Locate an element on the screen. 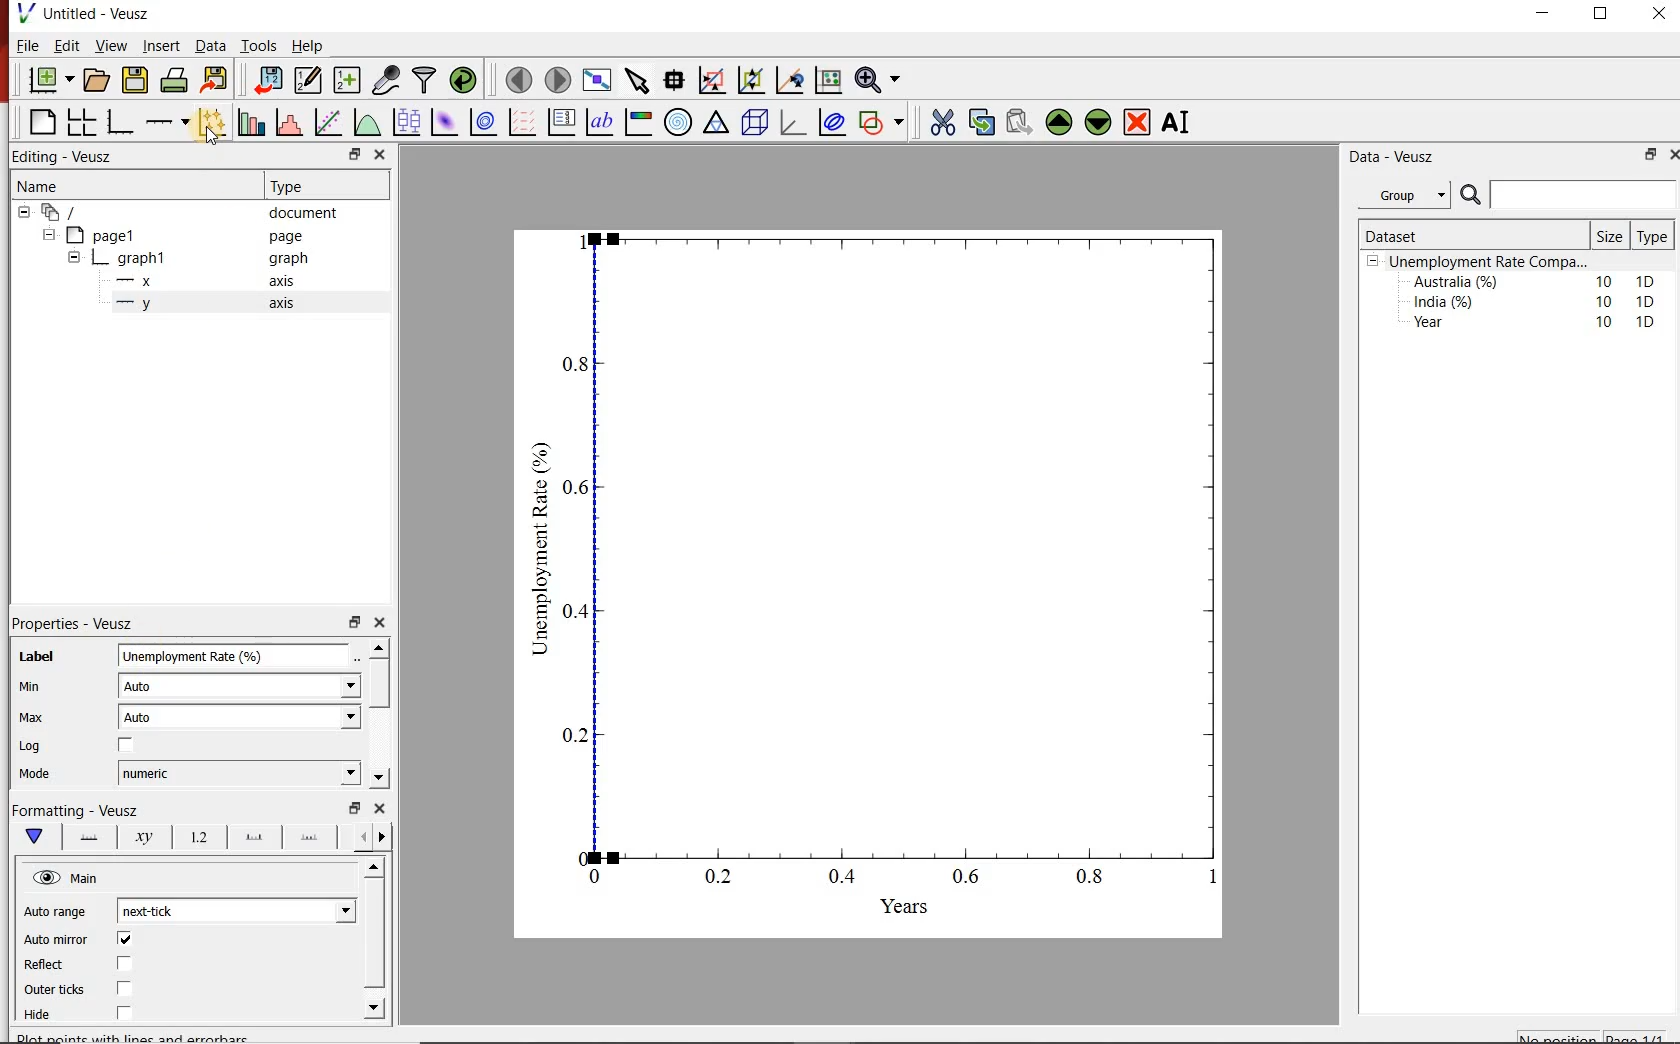 This screenshot has width=1680, height=1044. collapse is located at coordinates (23, 212).